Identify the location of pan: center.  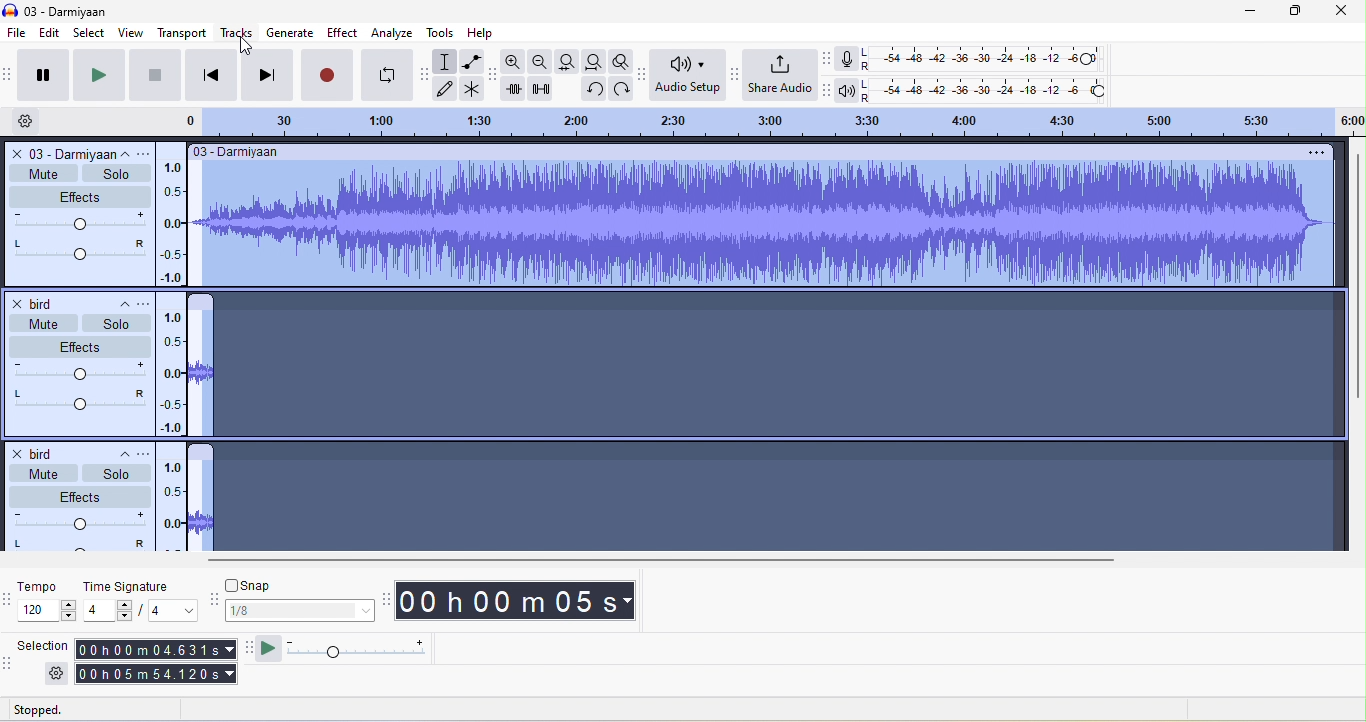
(78, 251).